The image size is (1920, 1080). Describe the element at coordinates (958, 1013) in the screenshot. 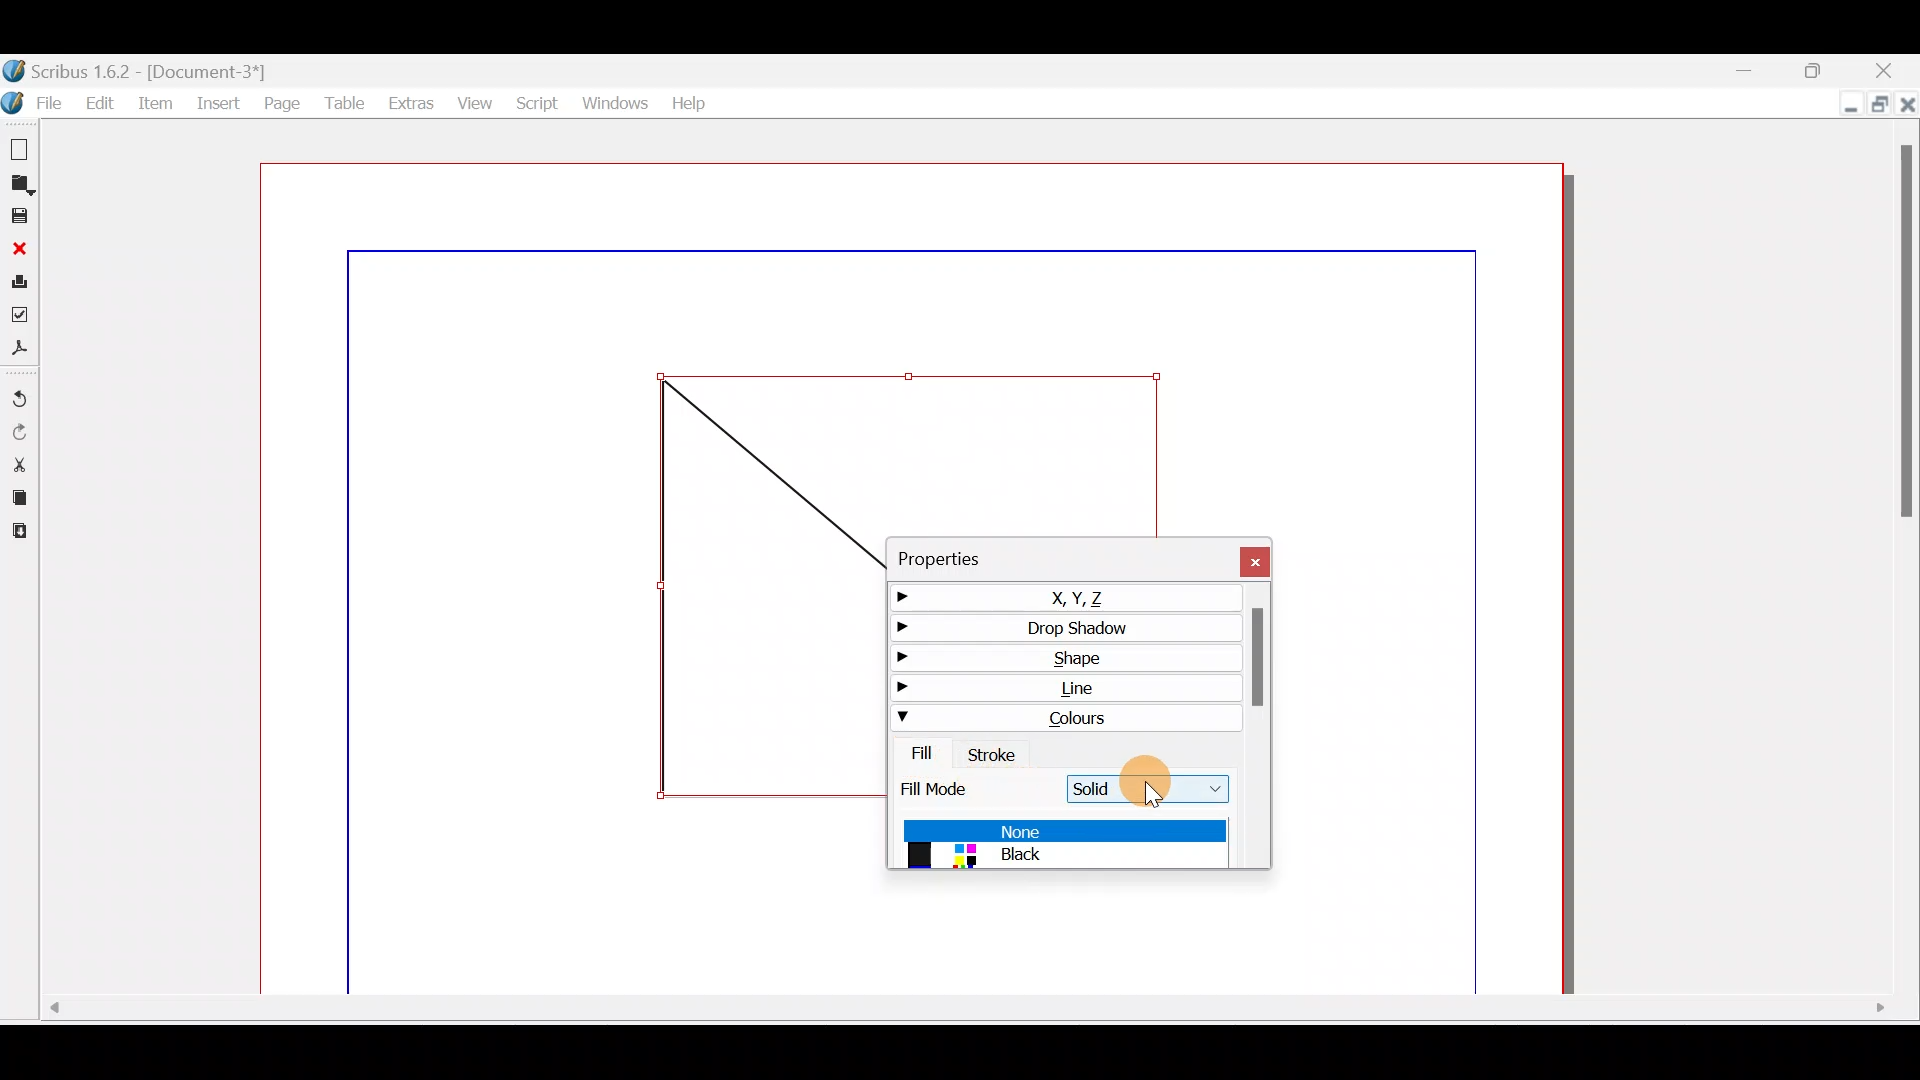

I see `Scroll bar` at that location.